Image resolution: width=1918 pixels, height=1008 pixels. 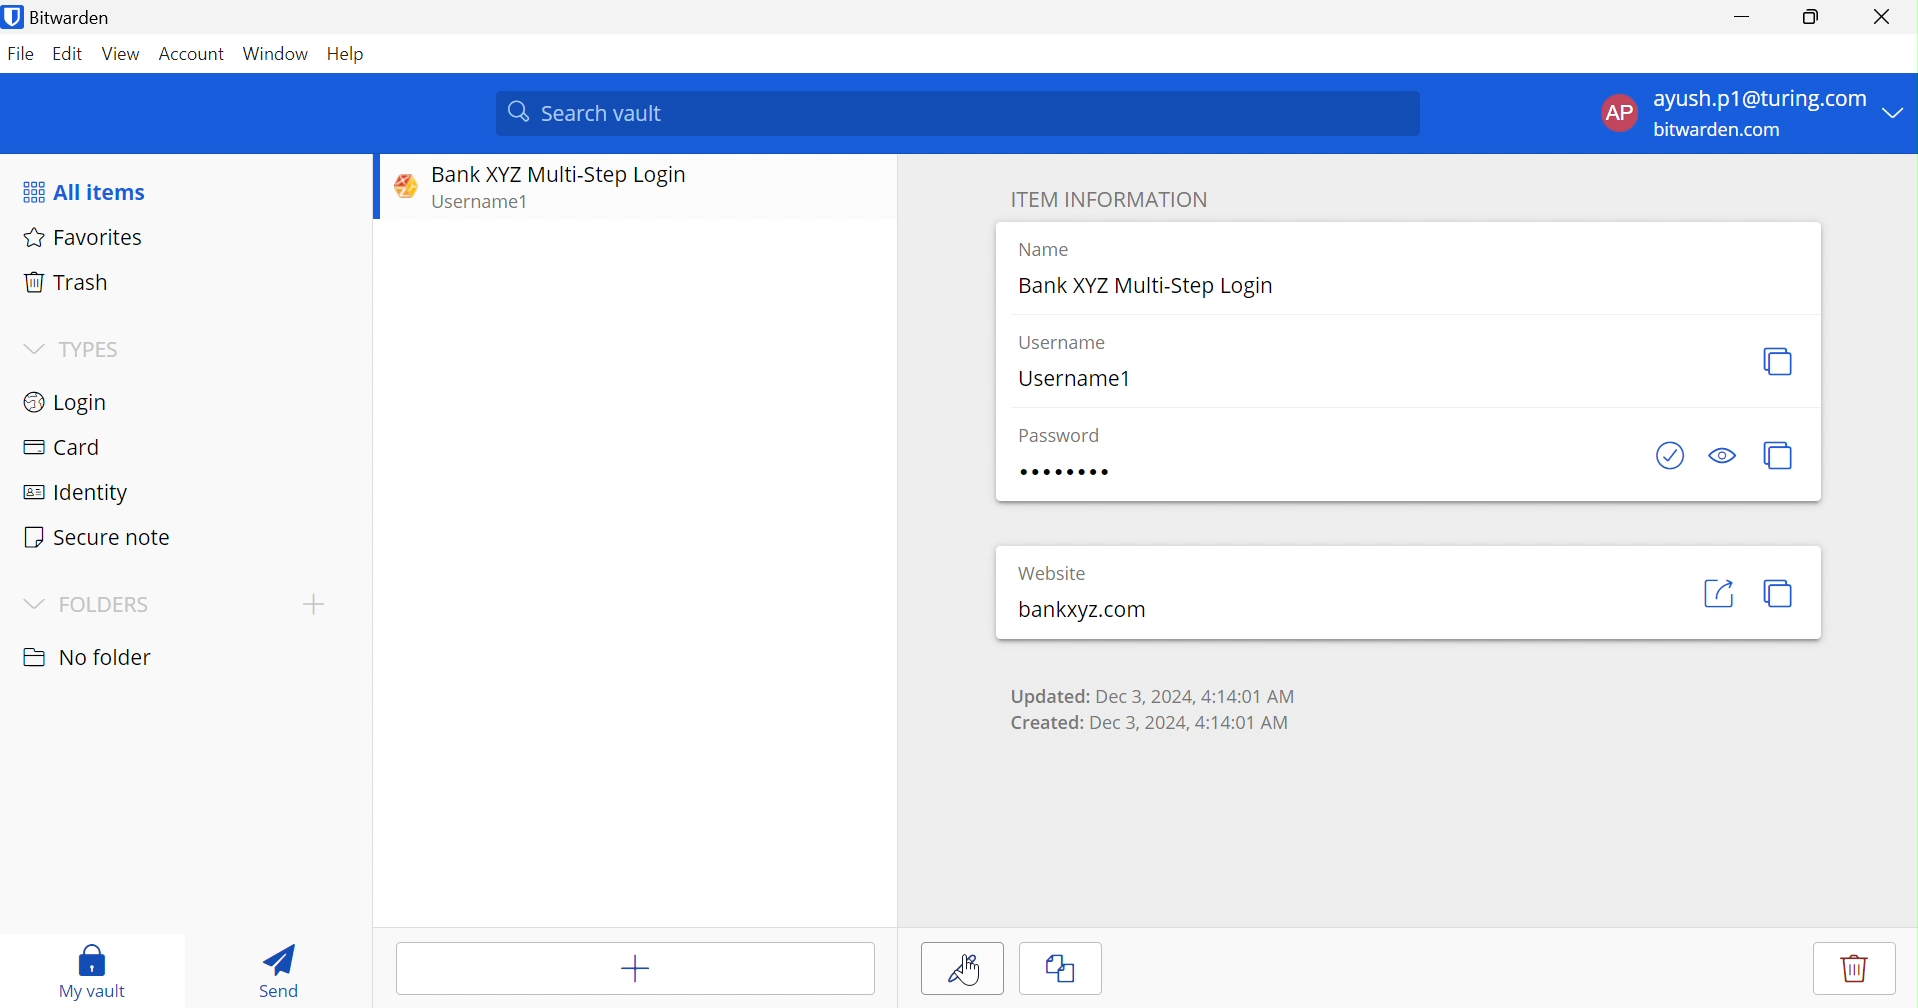 What do you see at coordinates (490, 204) in the screenshot?
I see `Username1` at bounding box center [490, 204].